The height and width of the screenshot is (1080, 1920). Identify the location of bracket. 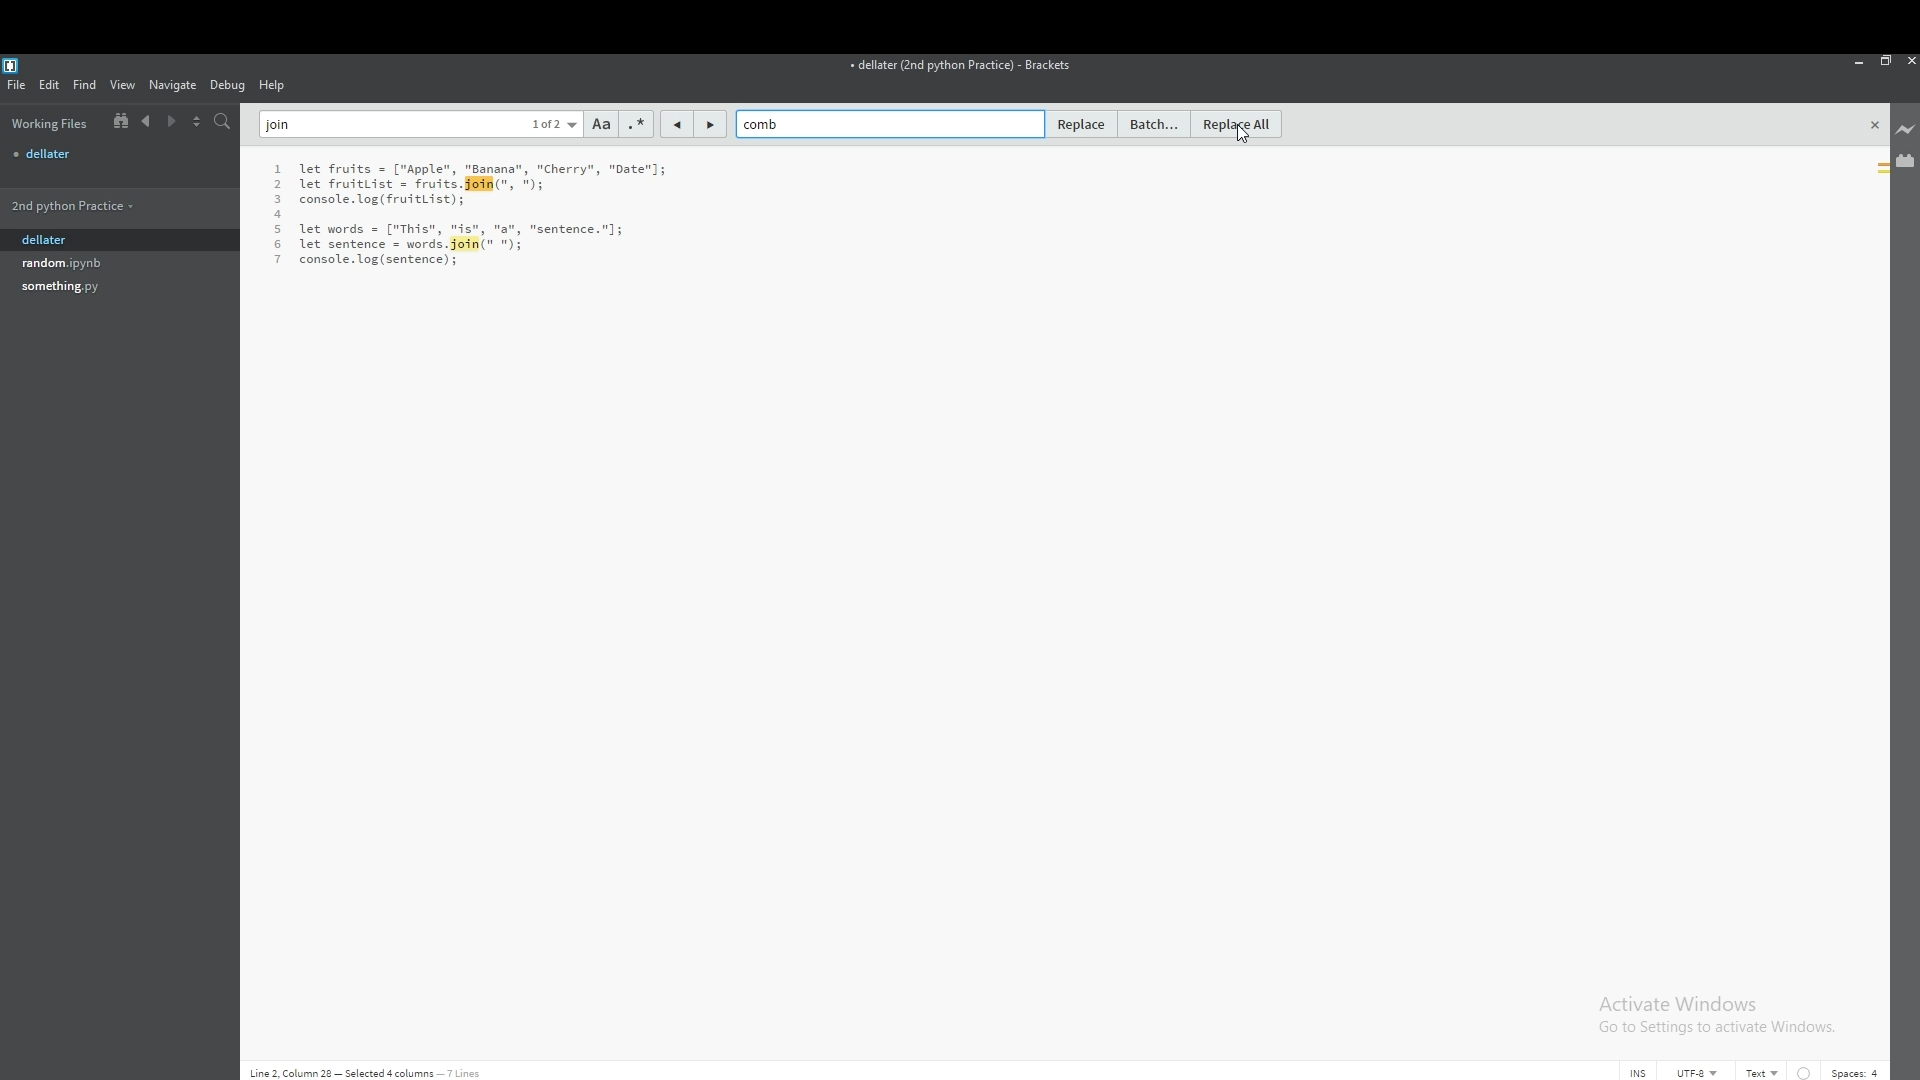
(14, 64).